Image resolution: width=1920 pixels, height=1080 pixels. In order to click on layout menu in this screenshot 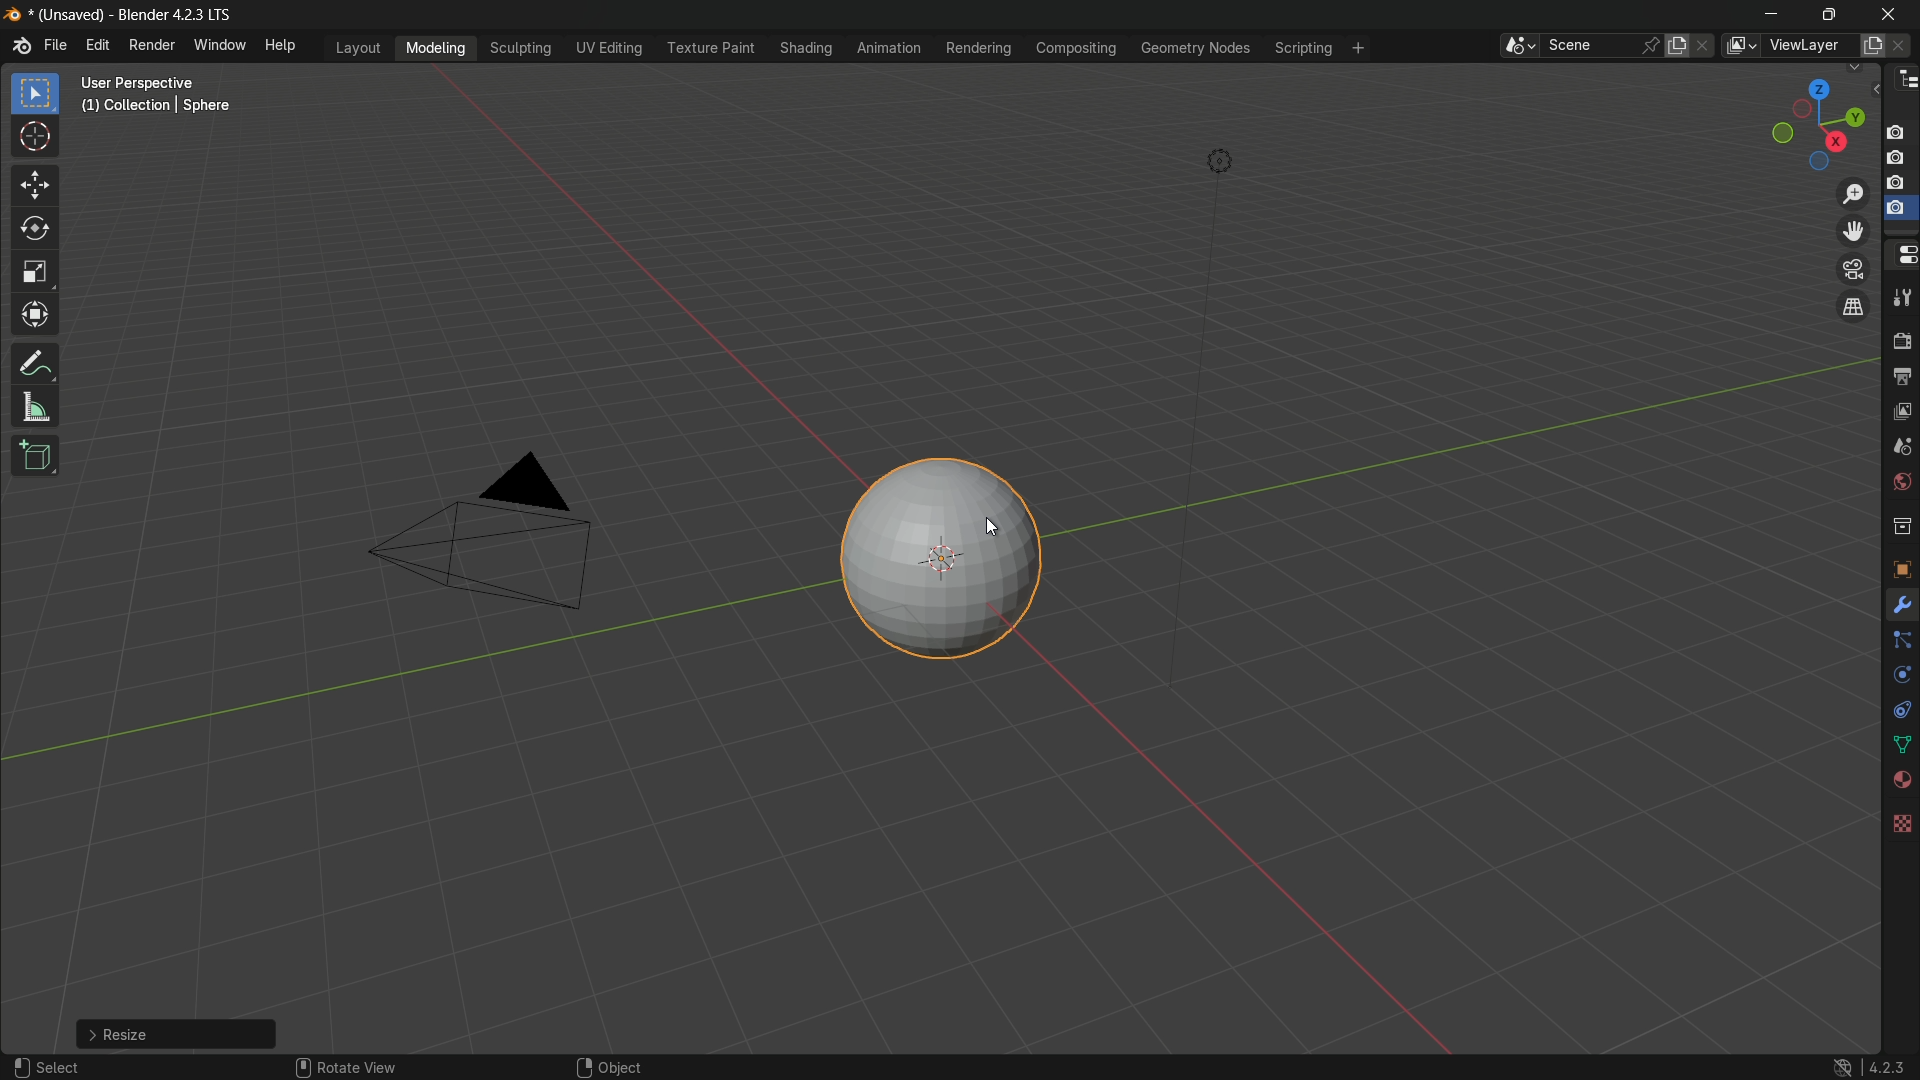, I will do `click(357, 47)`.